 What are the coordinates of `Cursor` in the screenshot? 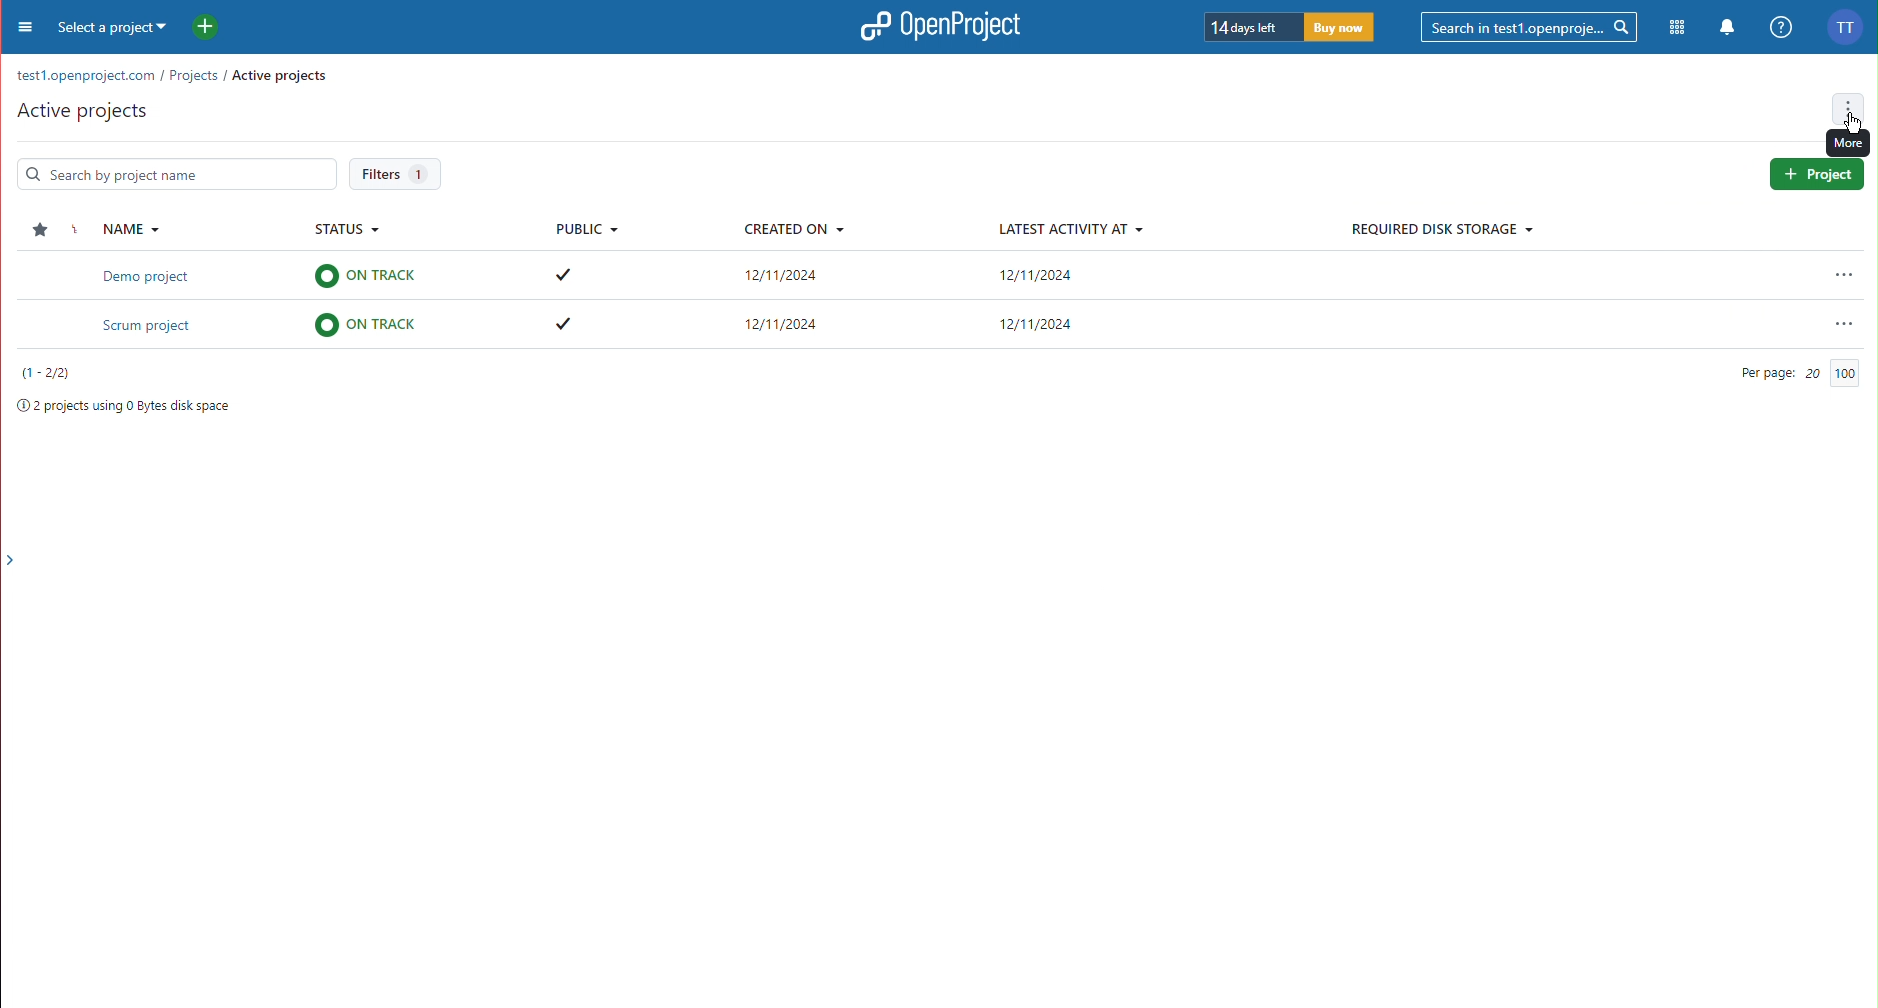 It's located at (1856, 126).